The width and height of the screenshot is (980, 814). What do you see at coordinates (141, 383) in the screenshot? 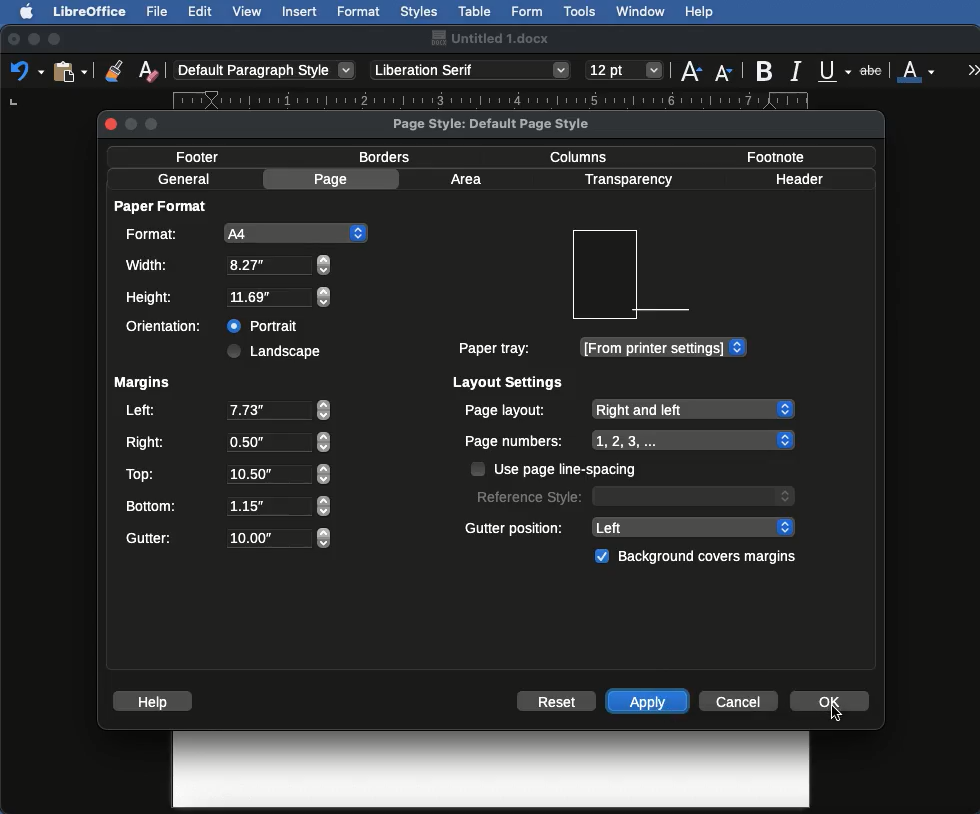
I see `Margins` at bounding box center [141, 383].